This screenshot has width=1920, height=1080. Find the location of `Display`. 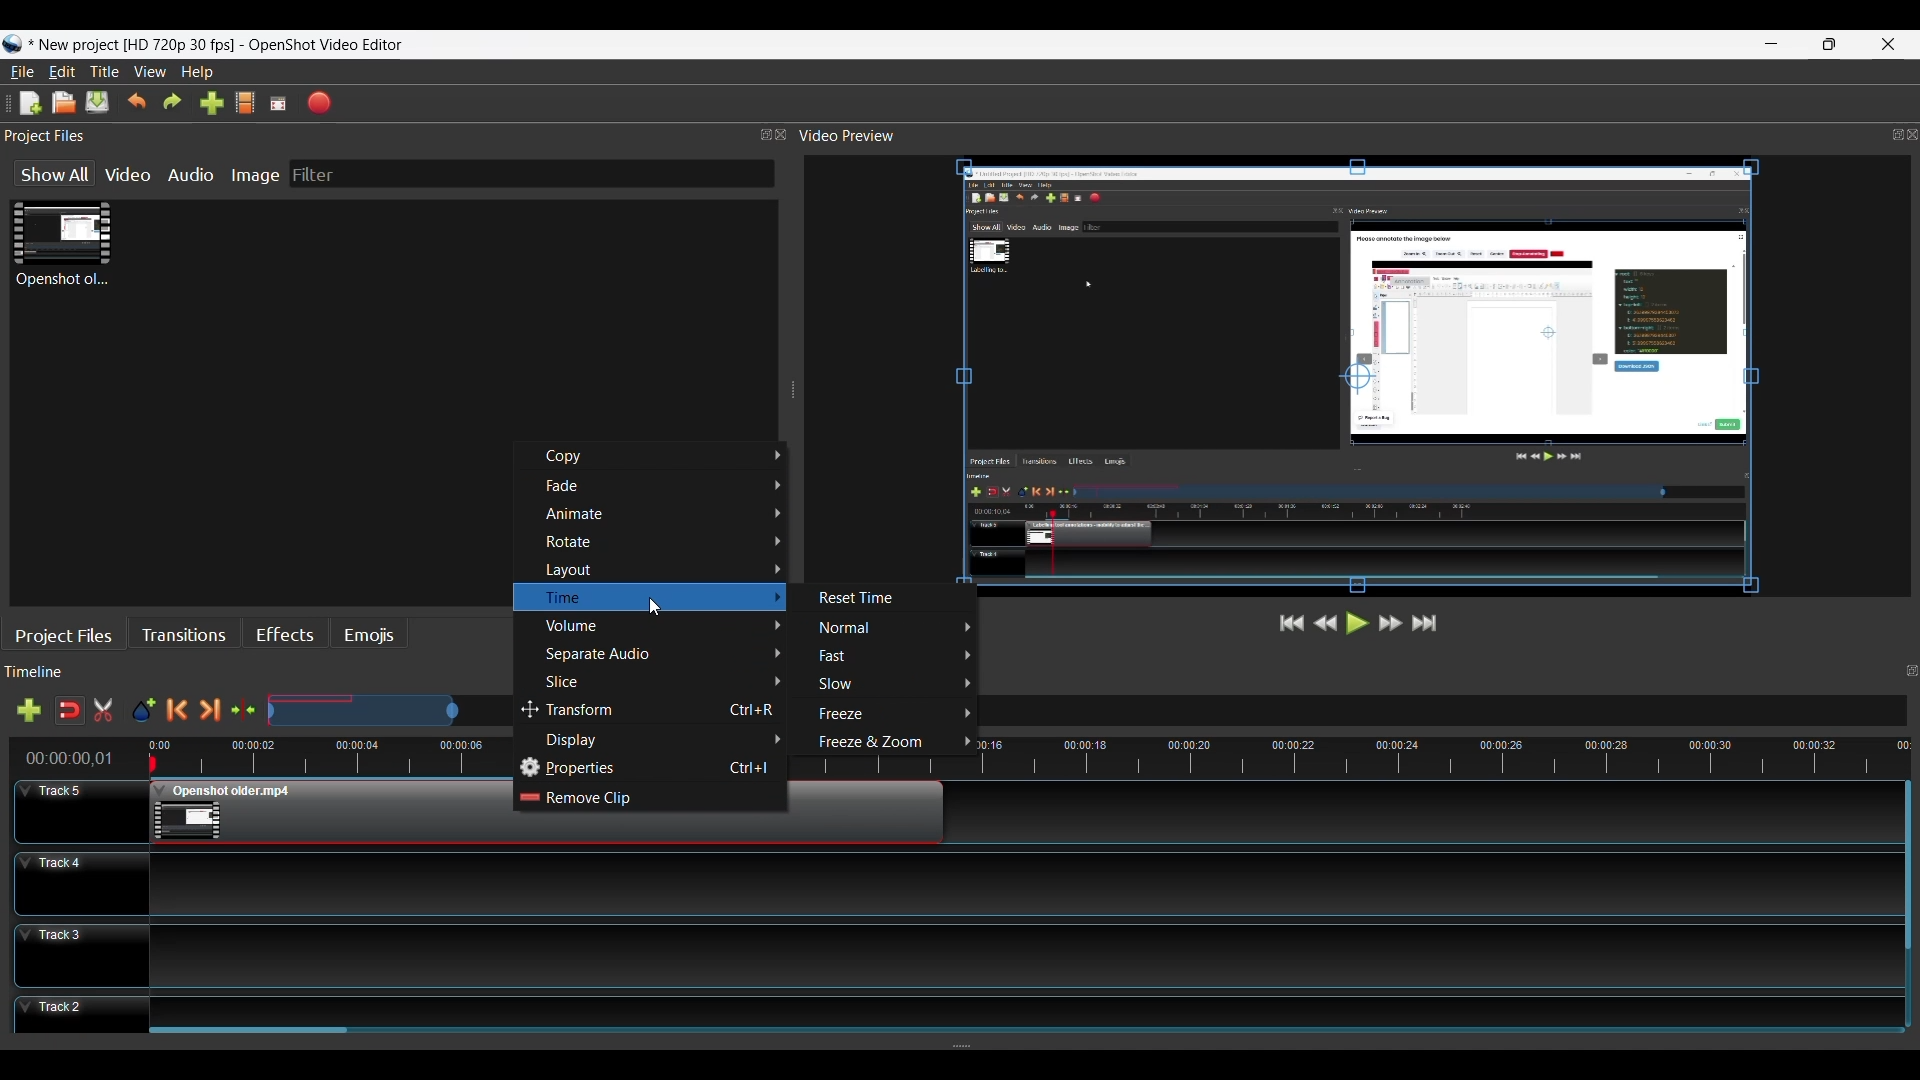

Display is located at coordinates (663, 740).